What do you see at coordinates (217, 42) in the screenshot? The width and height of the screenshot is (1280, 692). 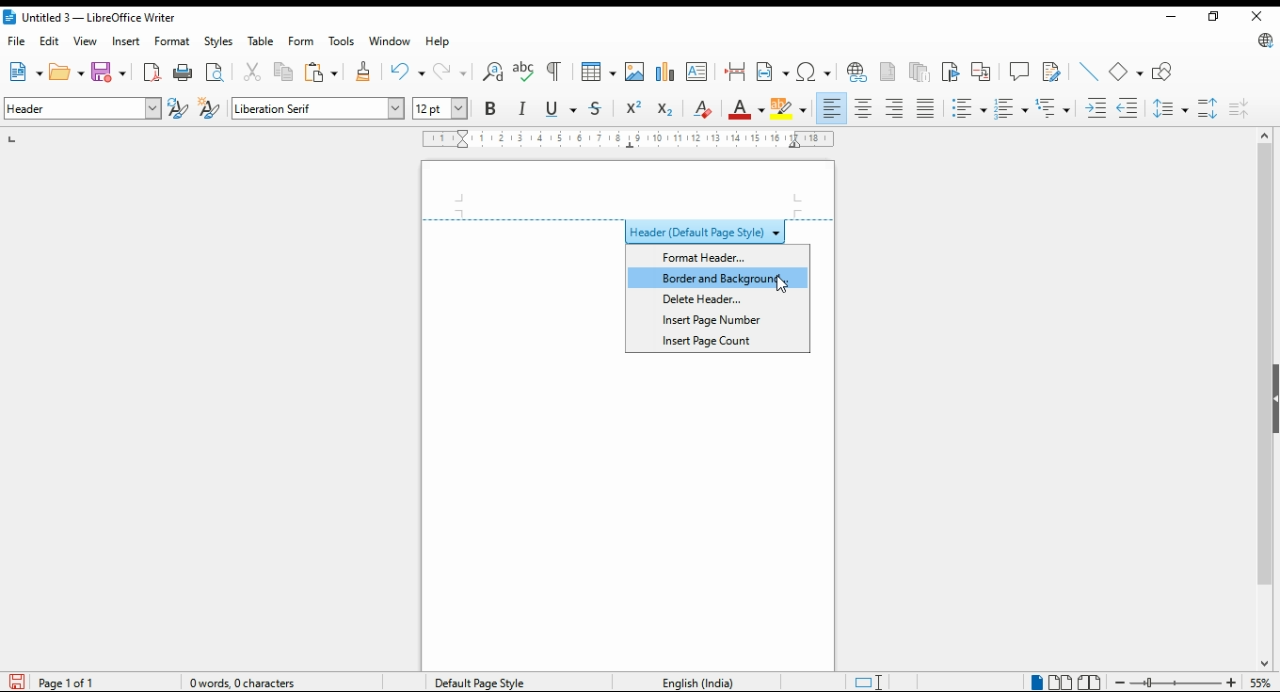 I see `styles` at bounding box center [217, 42].